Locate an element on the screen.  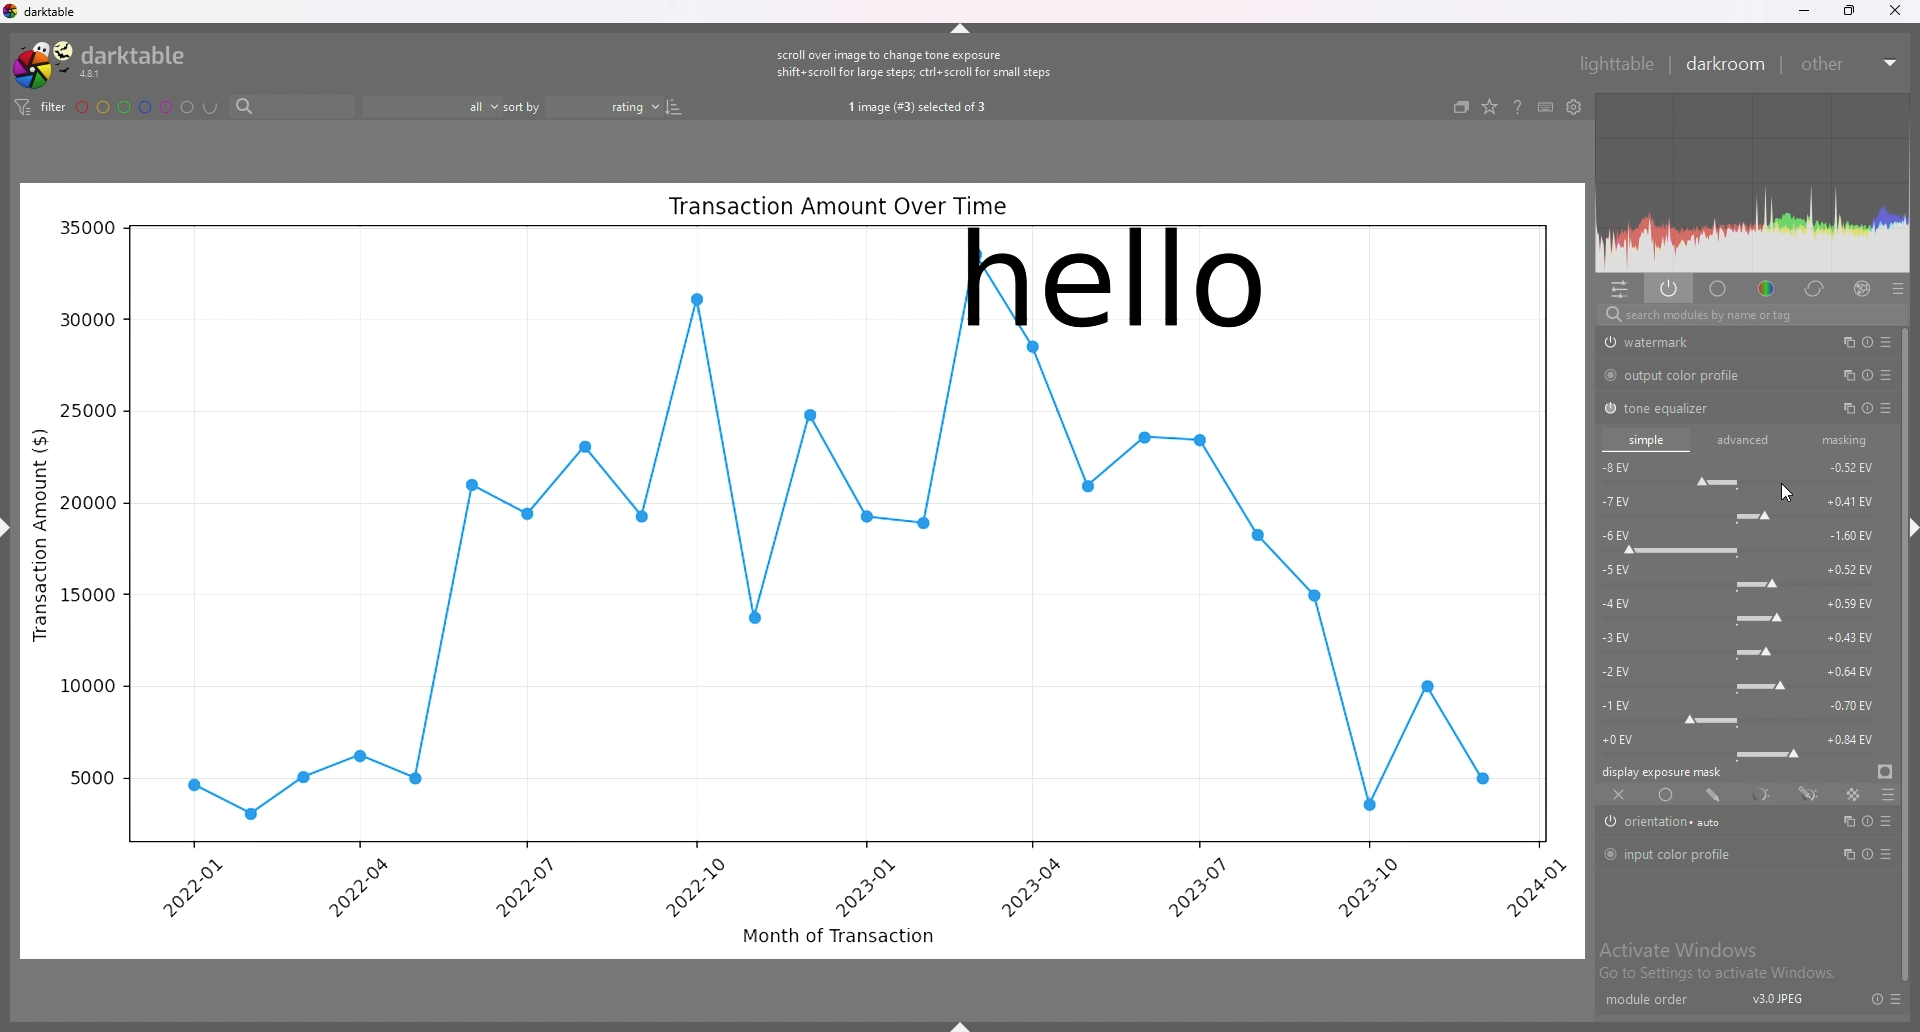
2023-01 is located at coordinates (863, 887).